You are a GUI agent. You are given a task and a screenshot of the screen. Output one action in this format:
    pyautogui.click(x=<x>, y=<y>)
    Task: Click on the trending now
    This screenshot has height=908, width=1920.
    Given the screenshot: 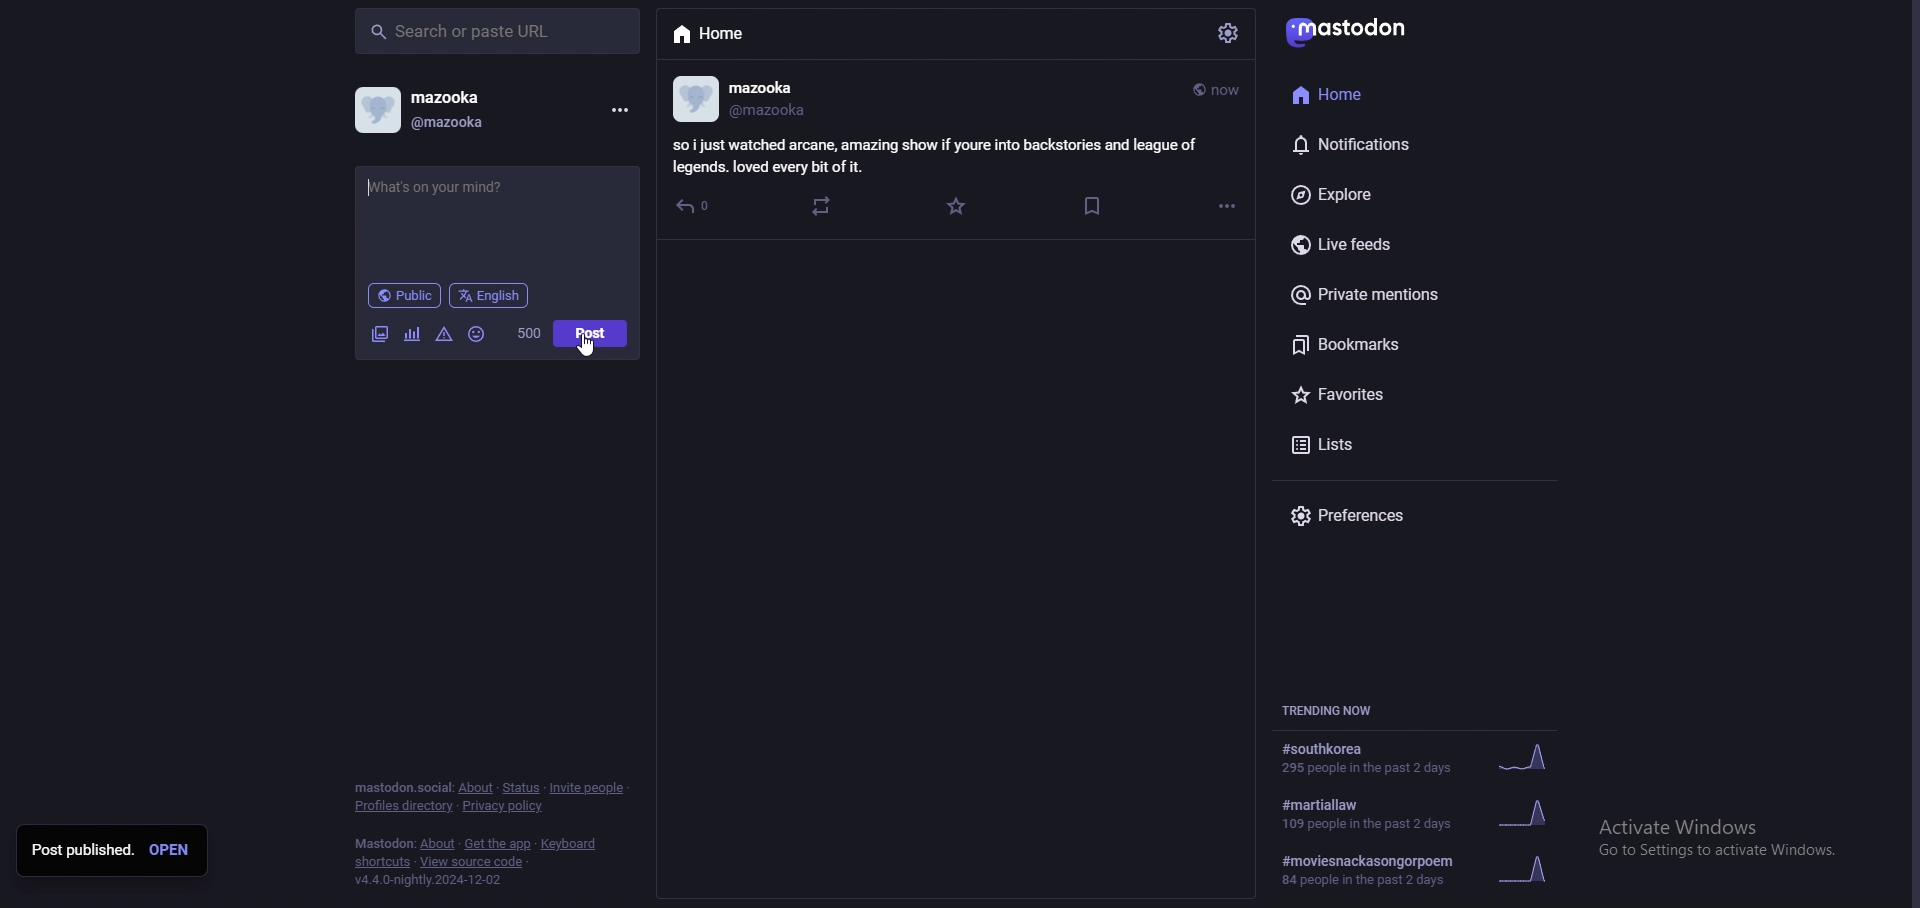 What is the action you would take?
    pyautogui.click(x=1336, y=709)
    